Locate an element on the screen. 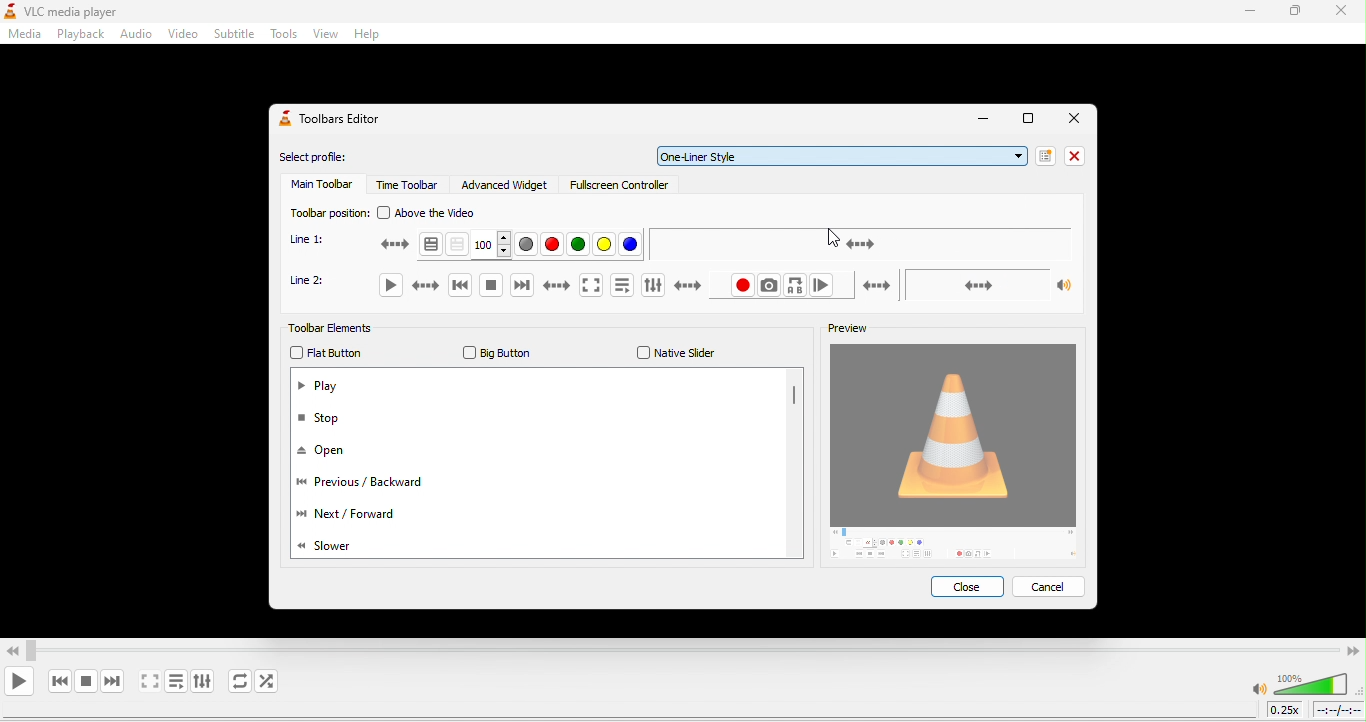 Image resolution: width=1366 pixels, height=722 pixels. seek bar is located at coordinates (963, 285).